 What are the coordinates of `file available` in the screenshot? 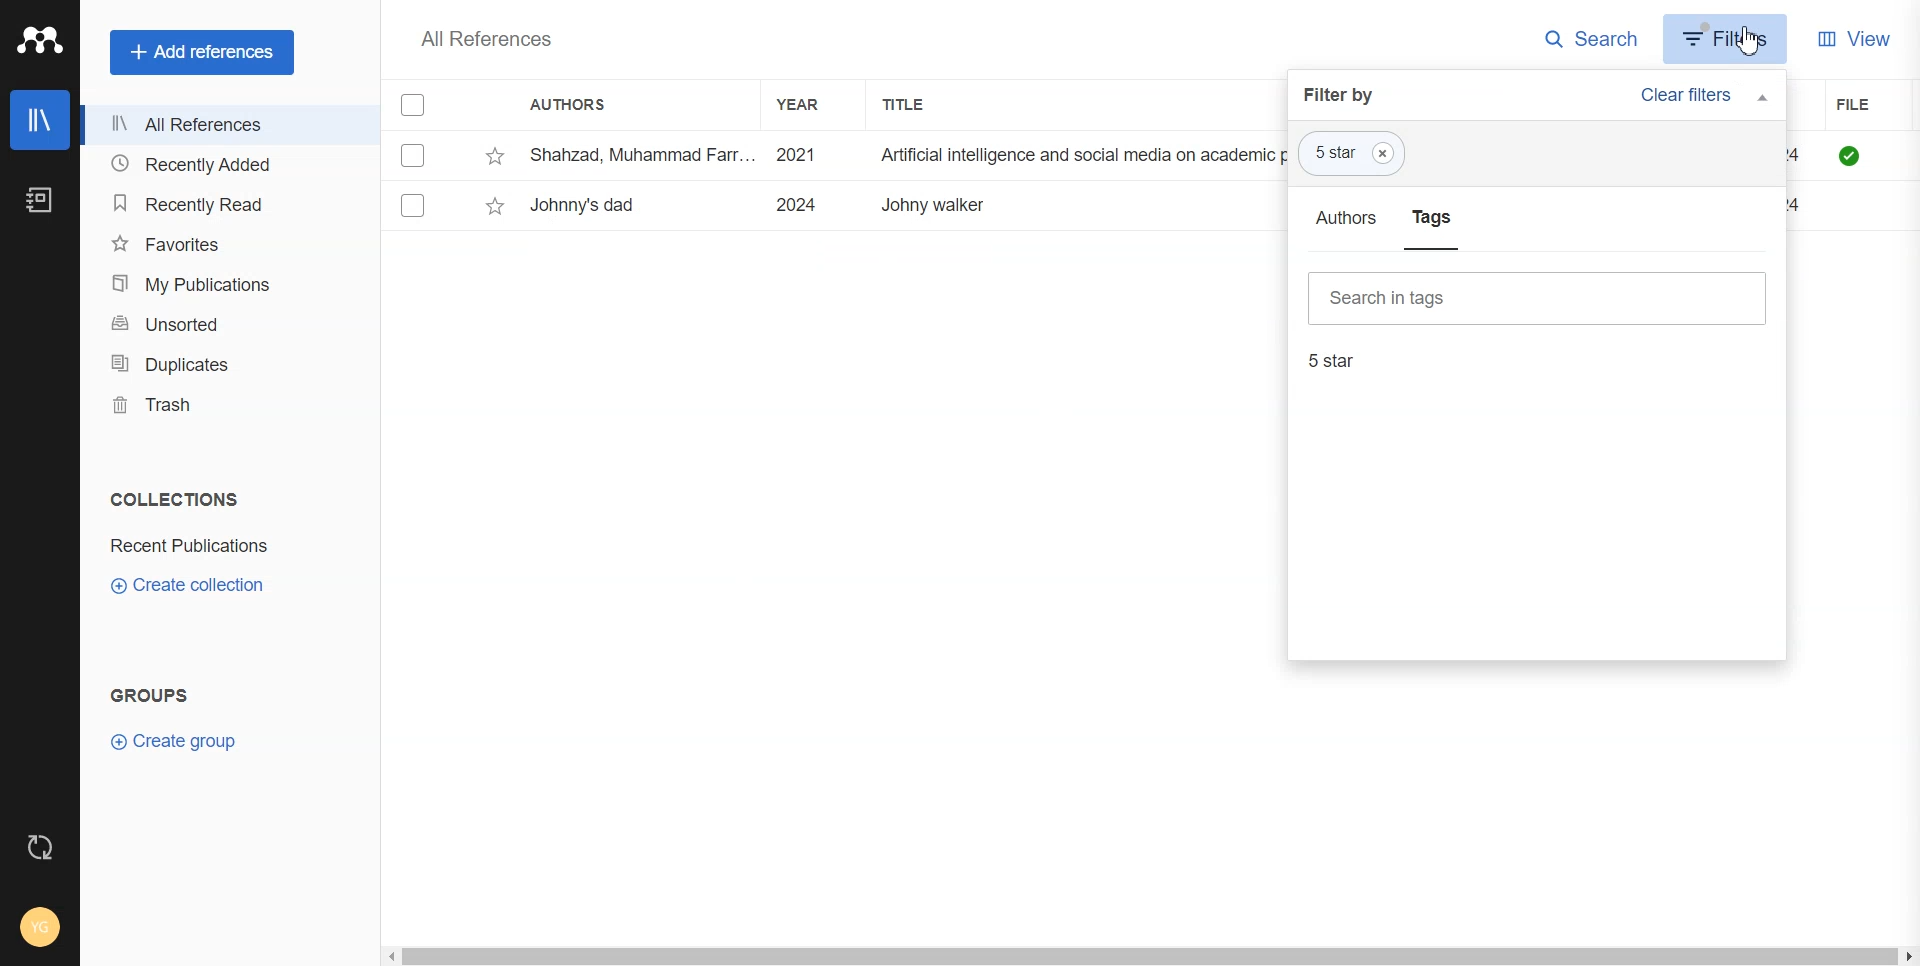 It's located at (1850, 155).